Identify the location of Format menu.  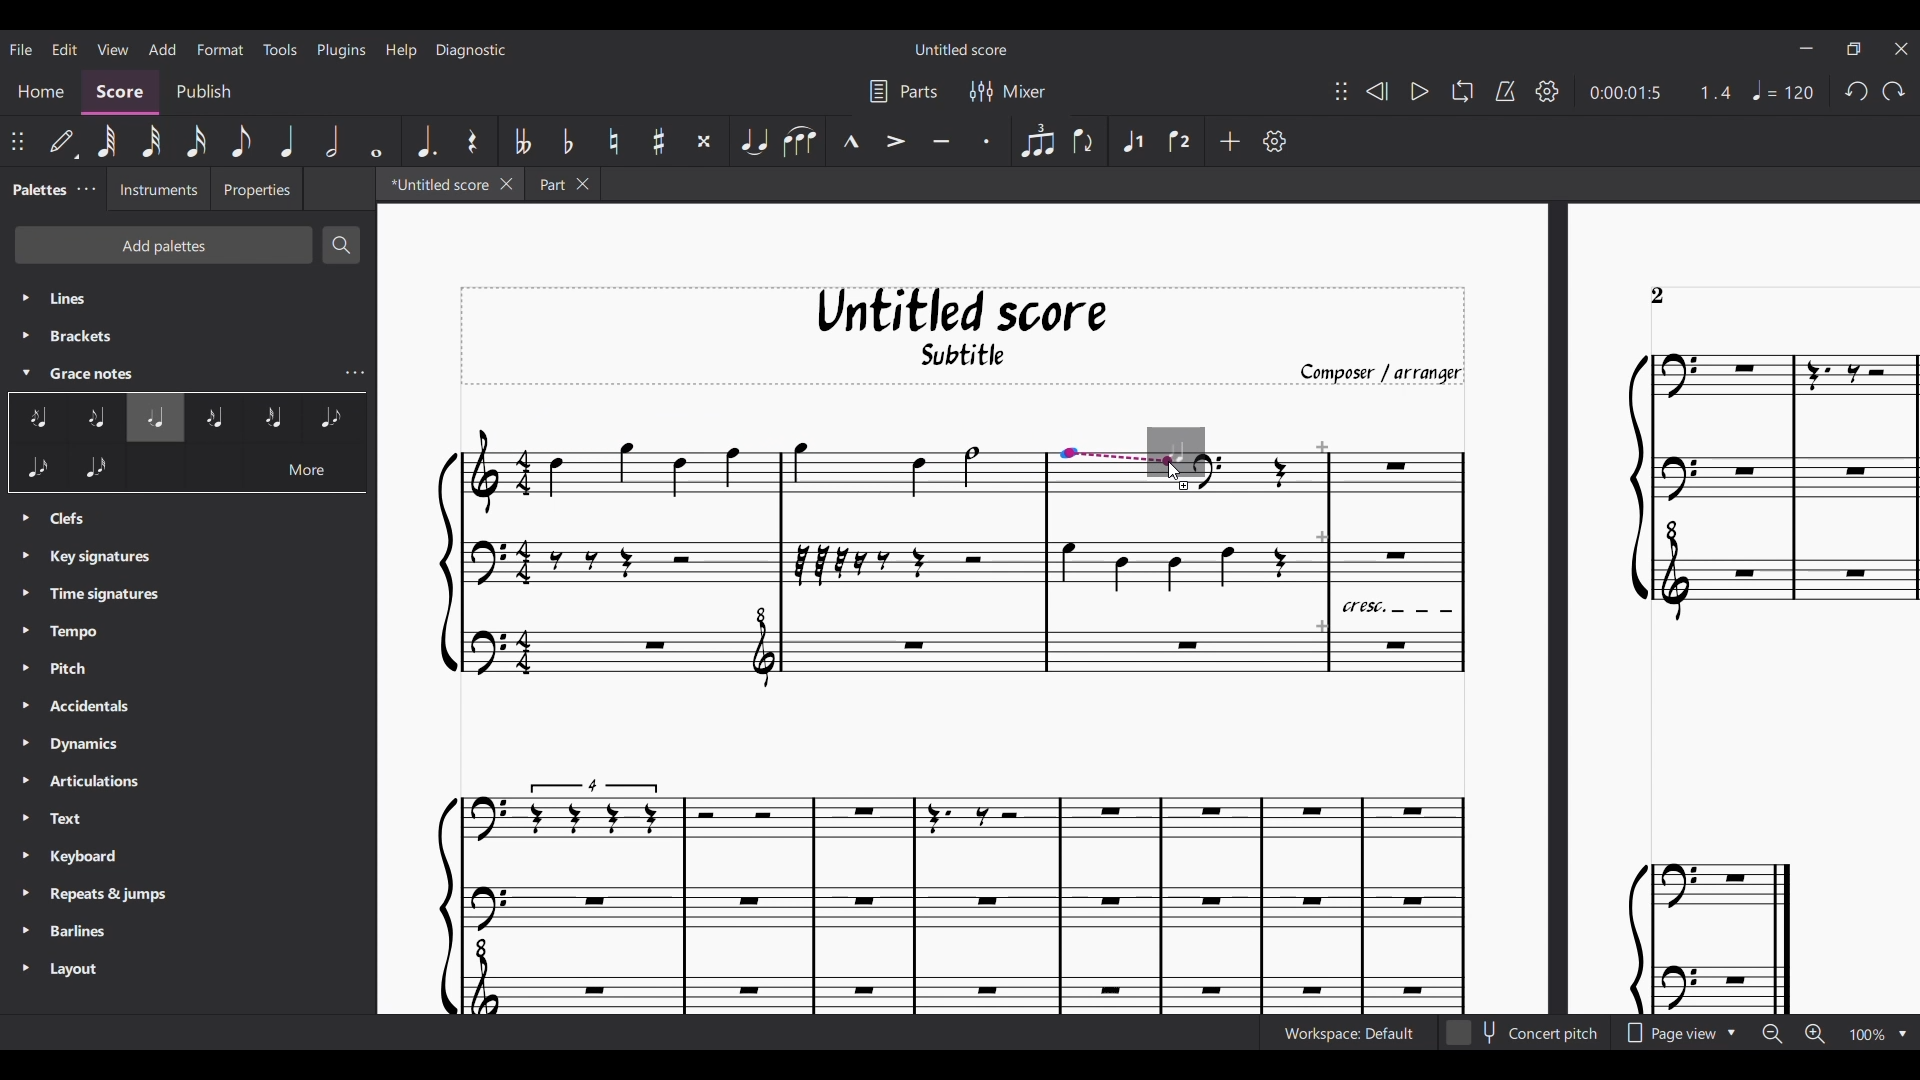
(220, 49).